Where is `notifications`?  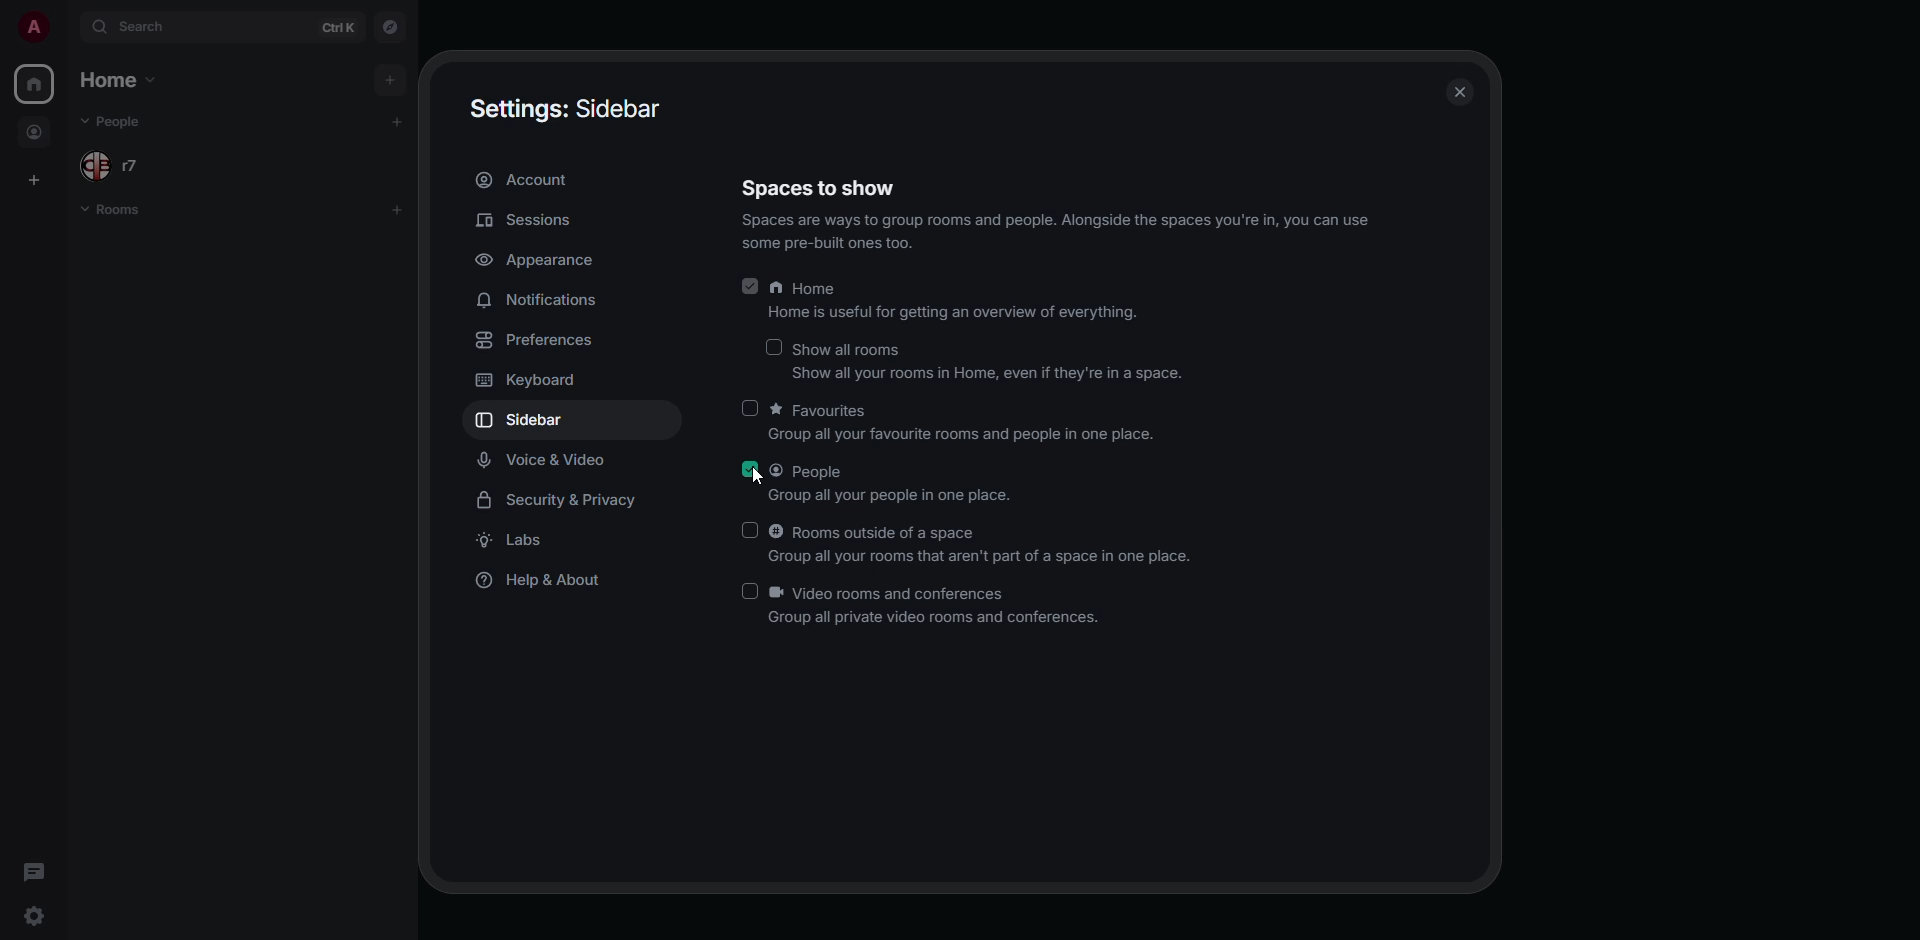 notifications is located at coordinates (541, 301).